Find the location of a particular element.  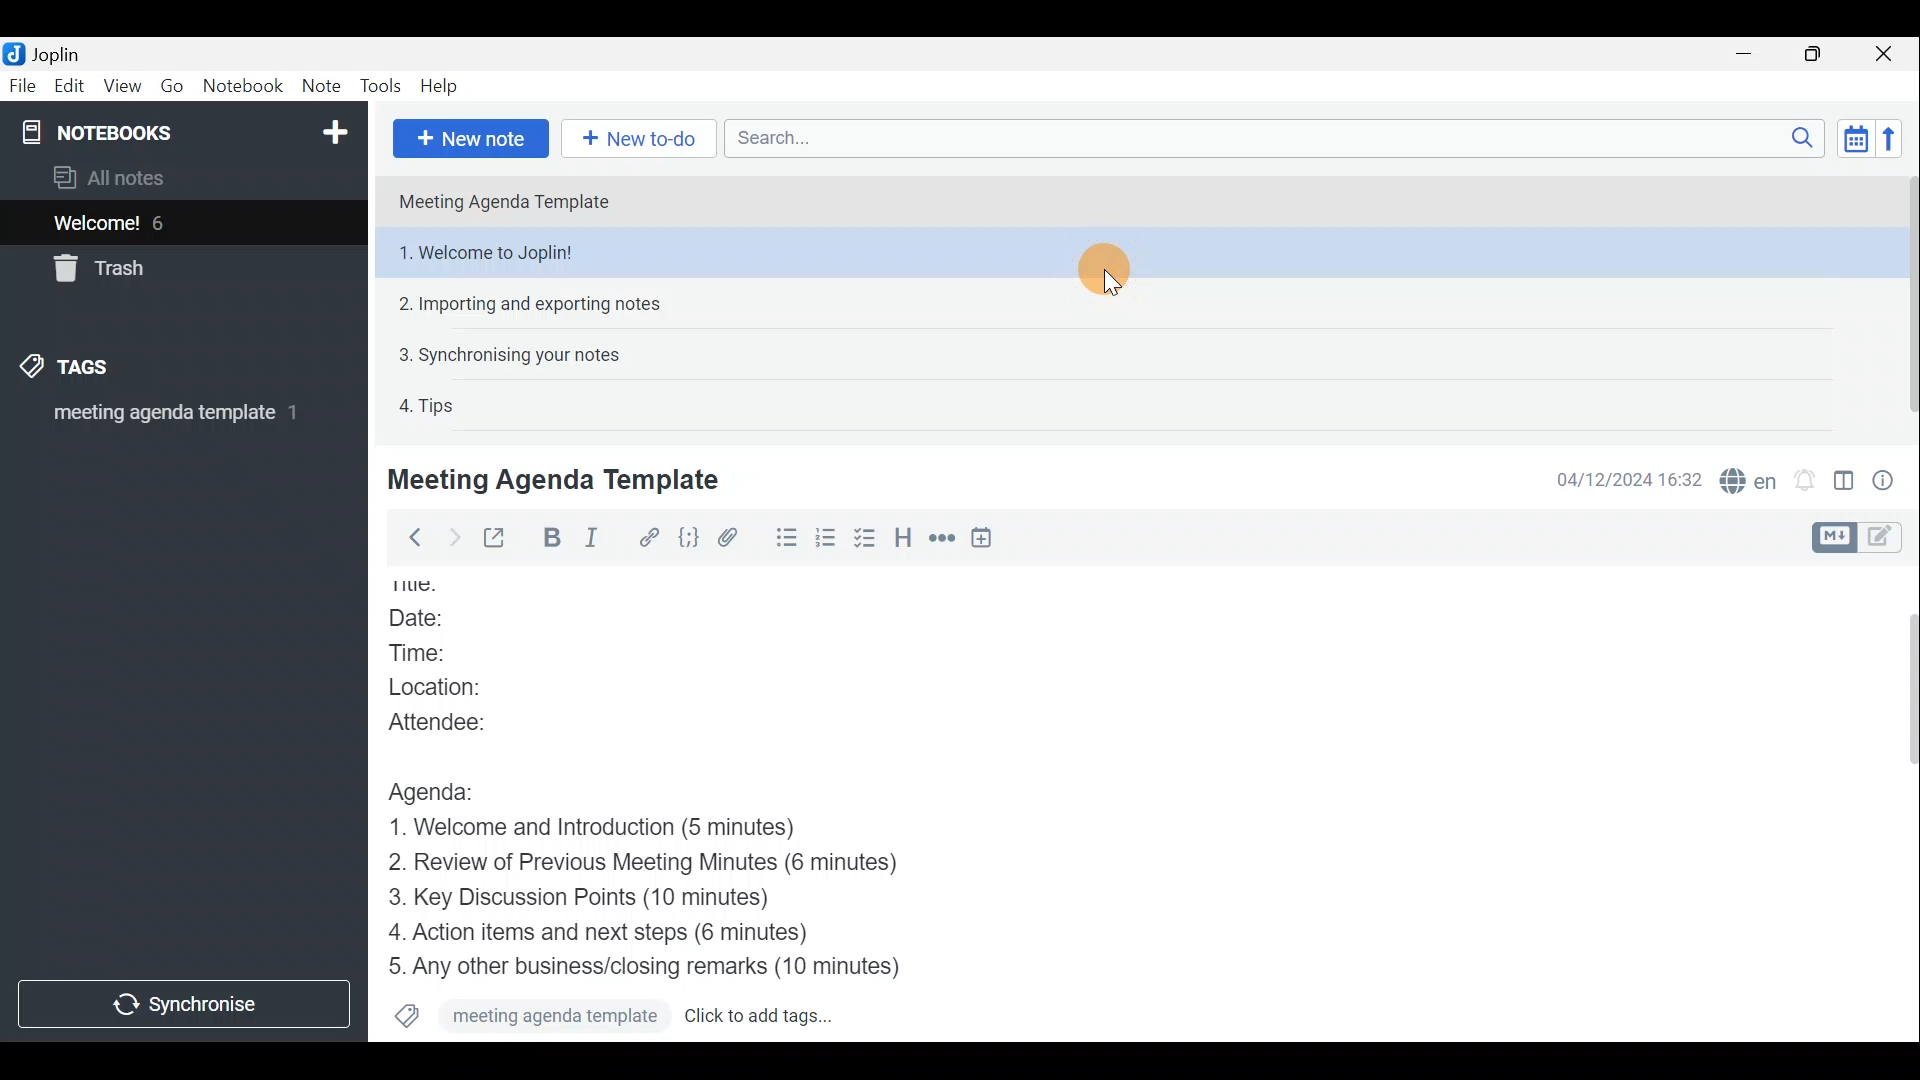

New to-do is located at coordinates (638, 137).